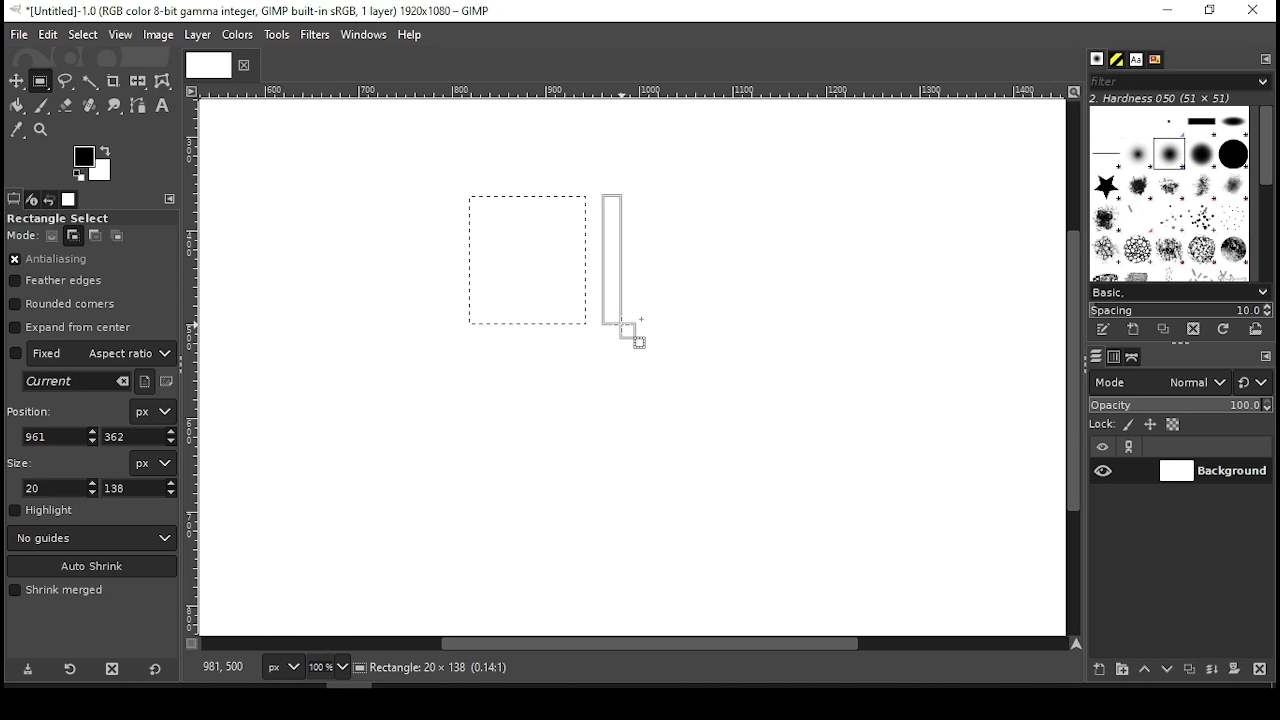 The image size is (1280, 720). I want to click on background (28.0mb), so click(490, 668).